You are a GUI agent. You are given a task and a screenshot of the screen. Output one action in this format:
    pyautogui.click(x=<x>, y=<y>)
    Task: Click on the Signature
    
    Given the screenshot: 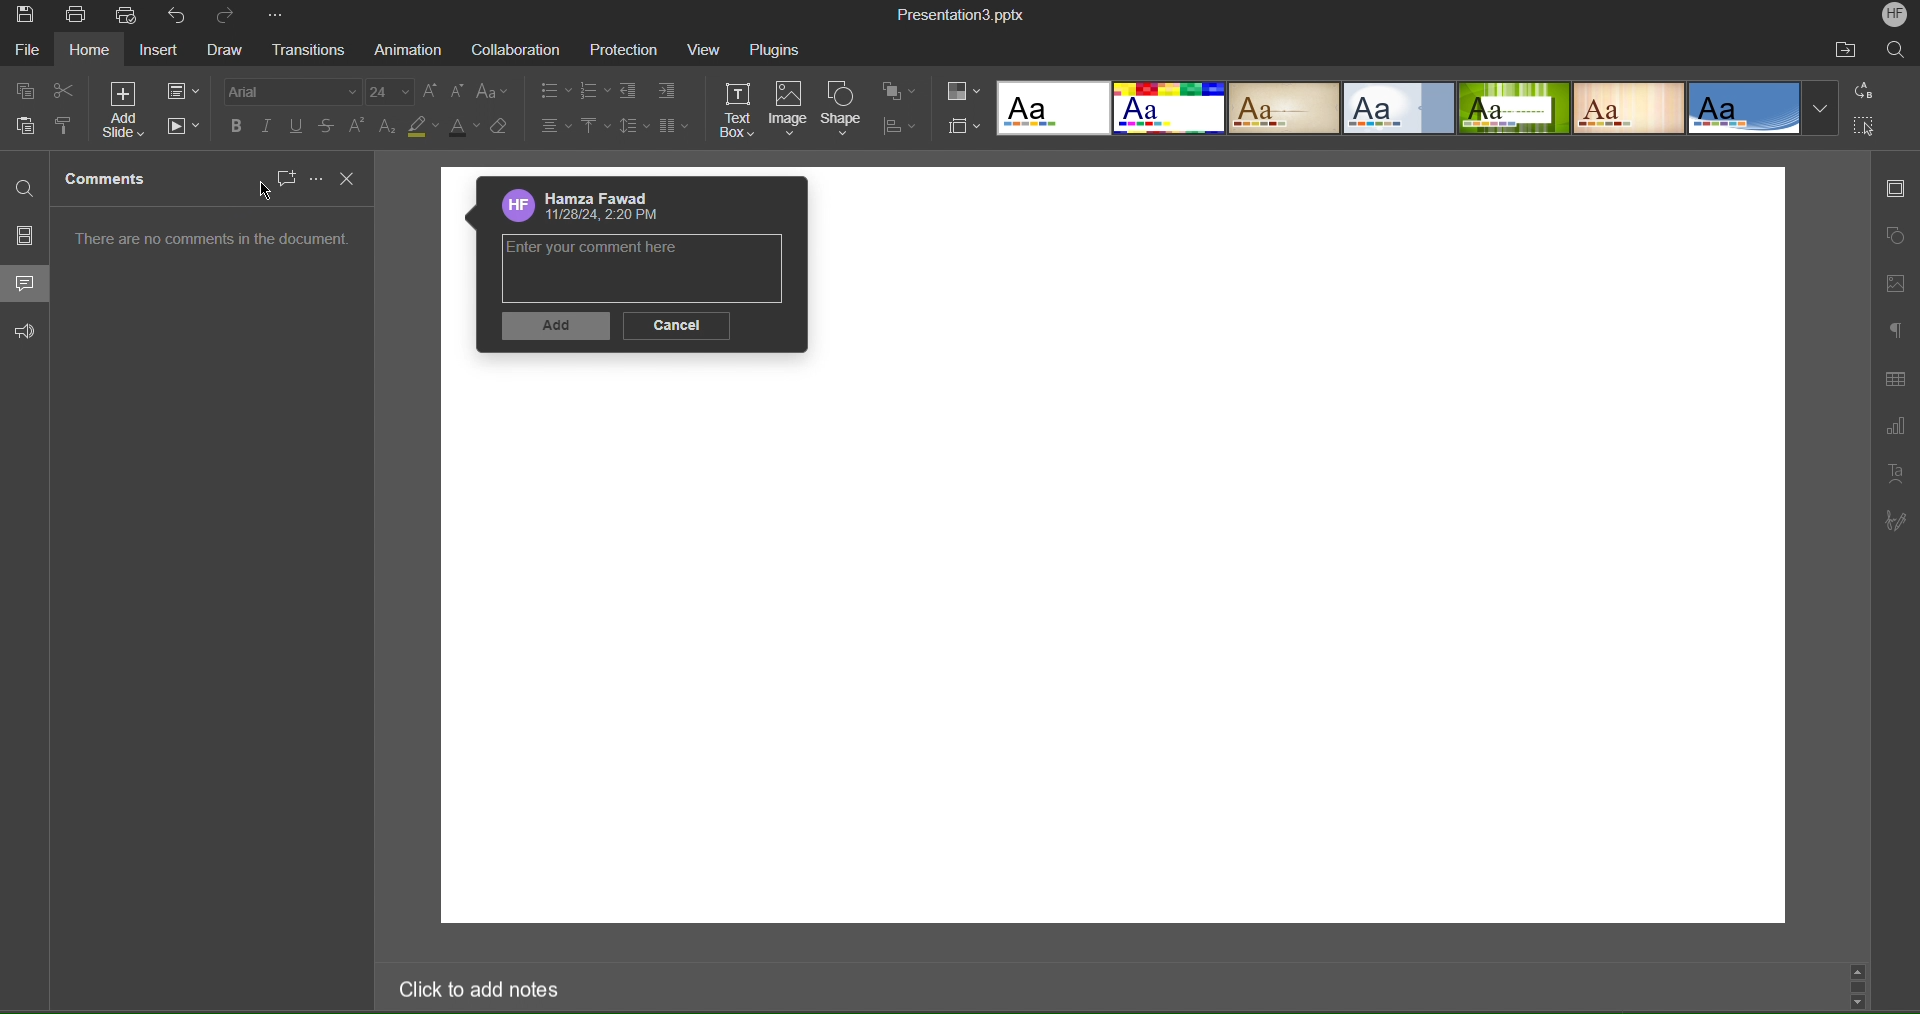 What is the action you would take?
    pyautogui.click(x=1894, y=523)
    